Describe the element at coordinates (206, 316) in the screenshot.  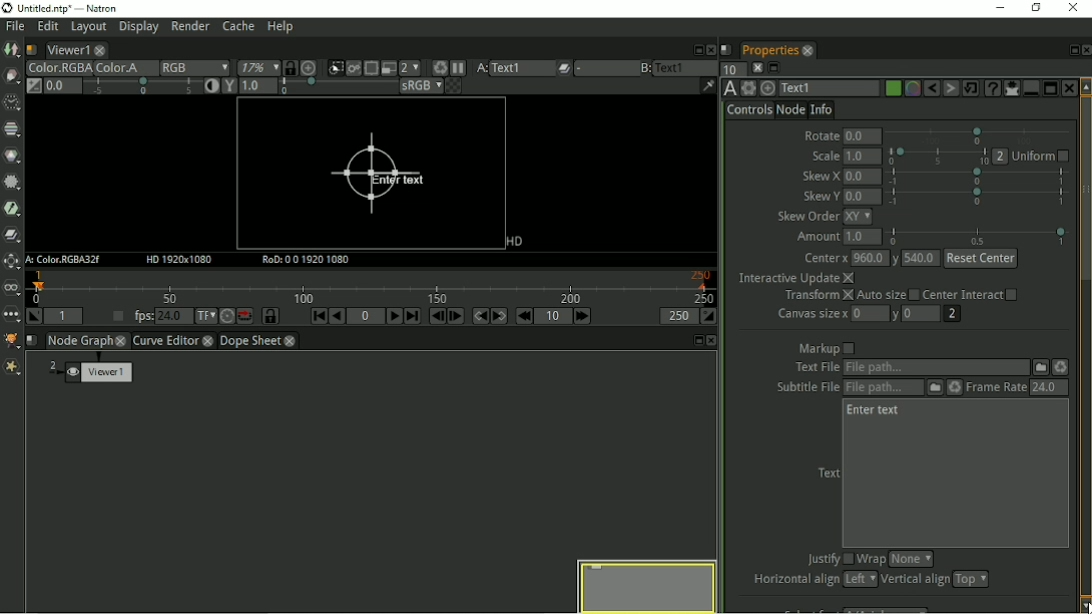
I see `Set the time display format` at that location.